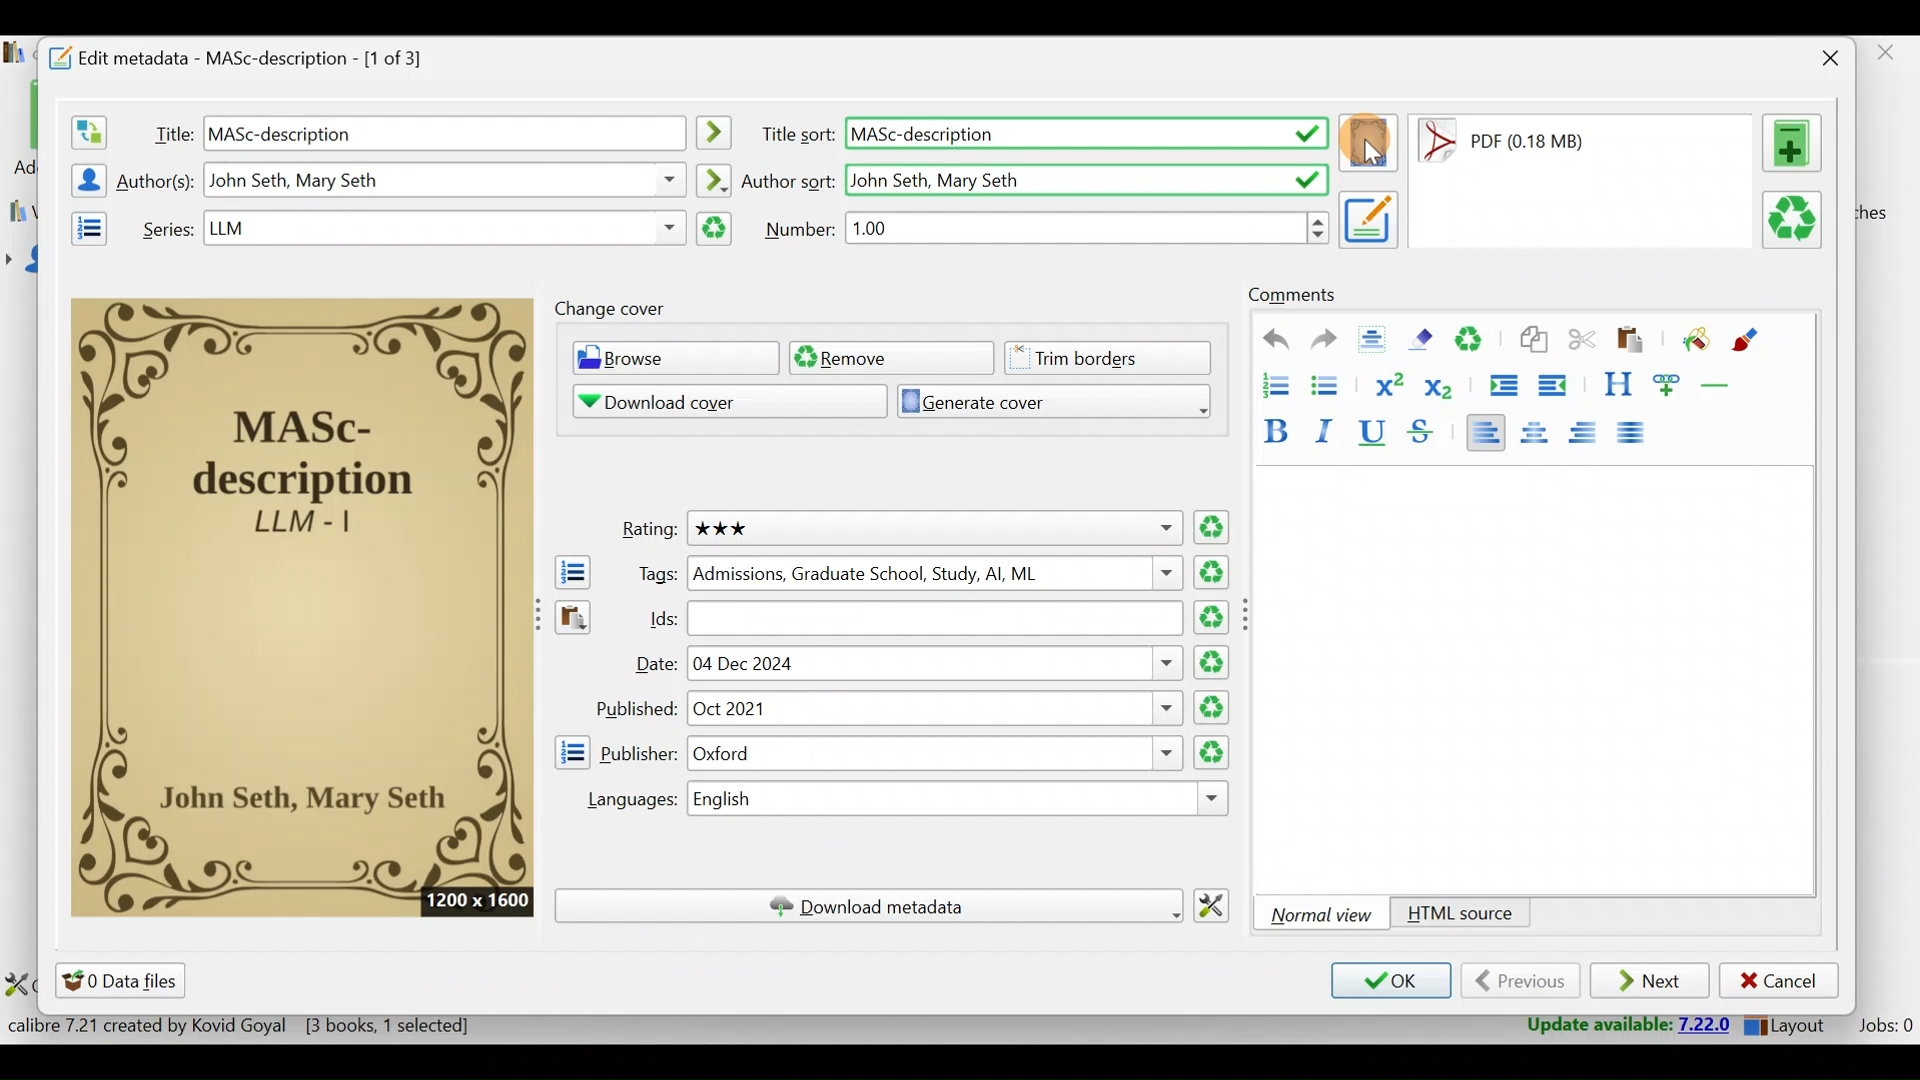 This screenshot has height=1080, width=1920. I want to click on OK, so click(1388, 982).